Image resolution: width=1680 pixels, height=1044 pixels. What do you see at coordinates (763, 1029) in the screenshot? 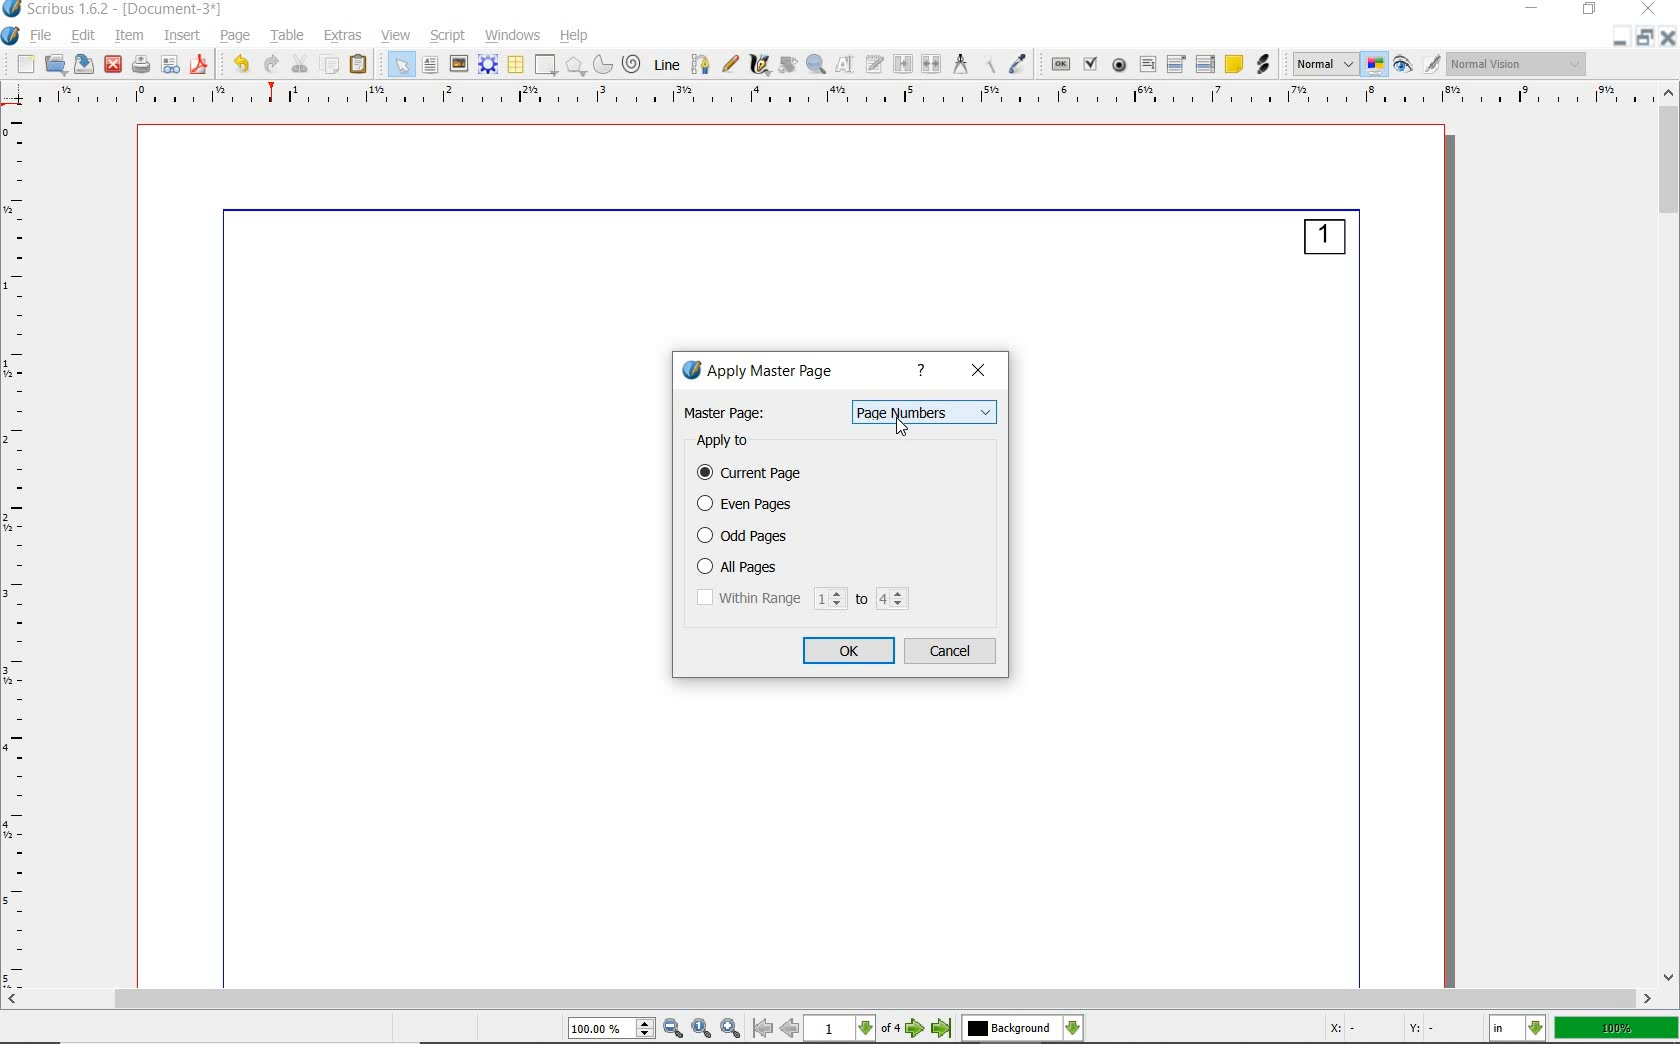
I see `go to first page` at bounding box center [763, 1029].